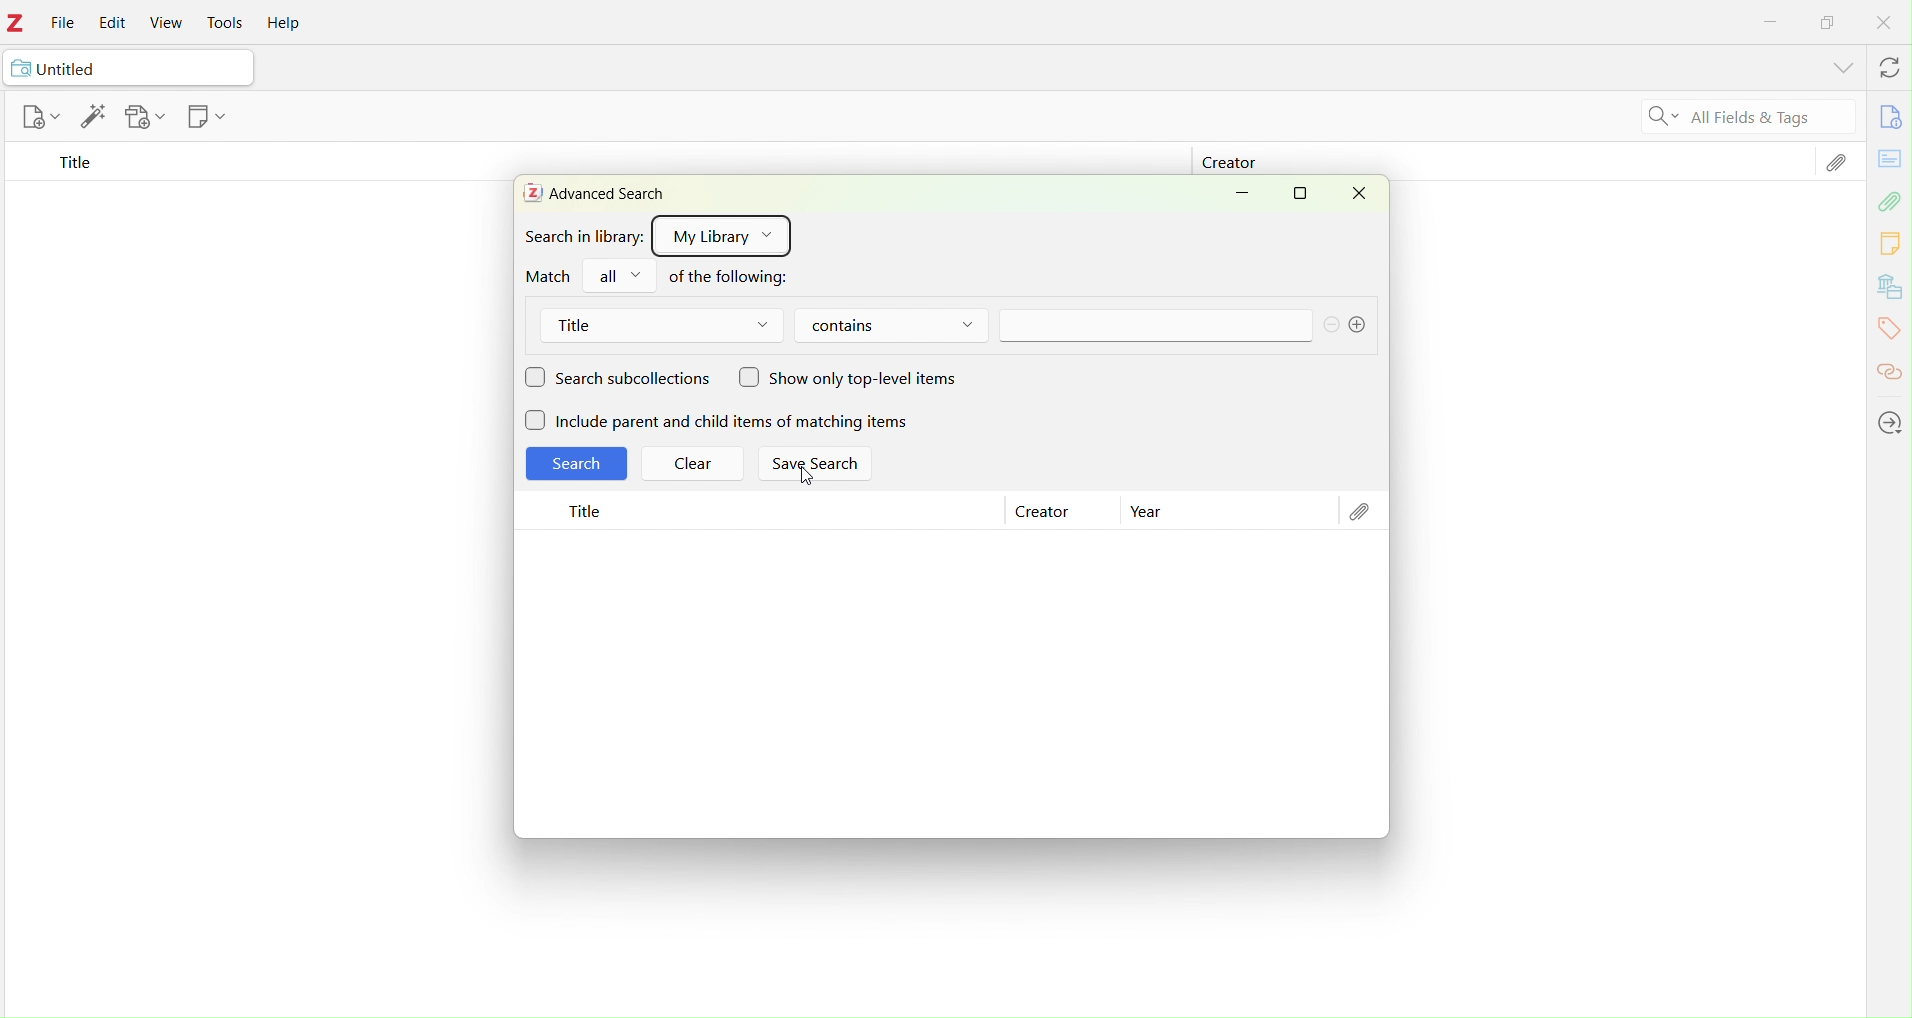  Describe the element at coordinates (1888, 329) in the screenshot. I see `Tags` at that location.